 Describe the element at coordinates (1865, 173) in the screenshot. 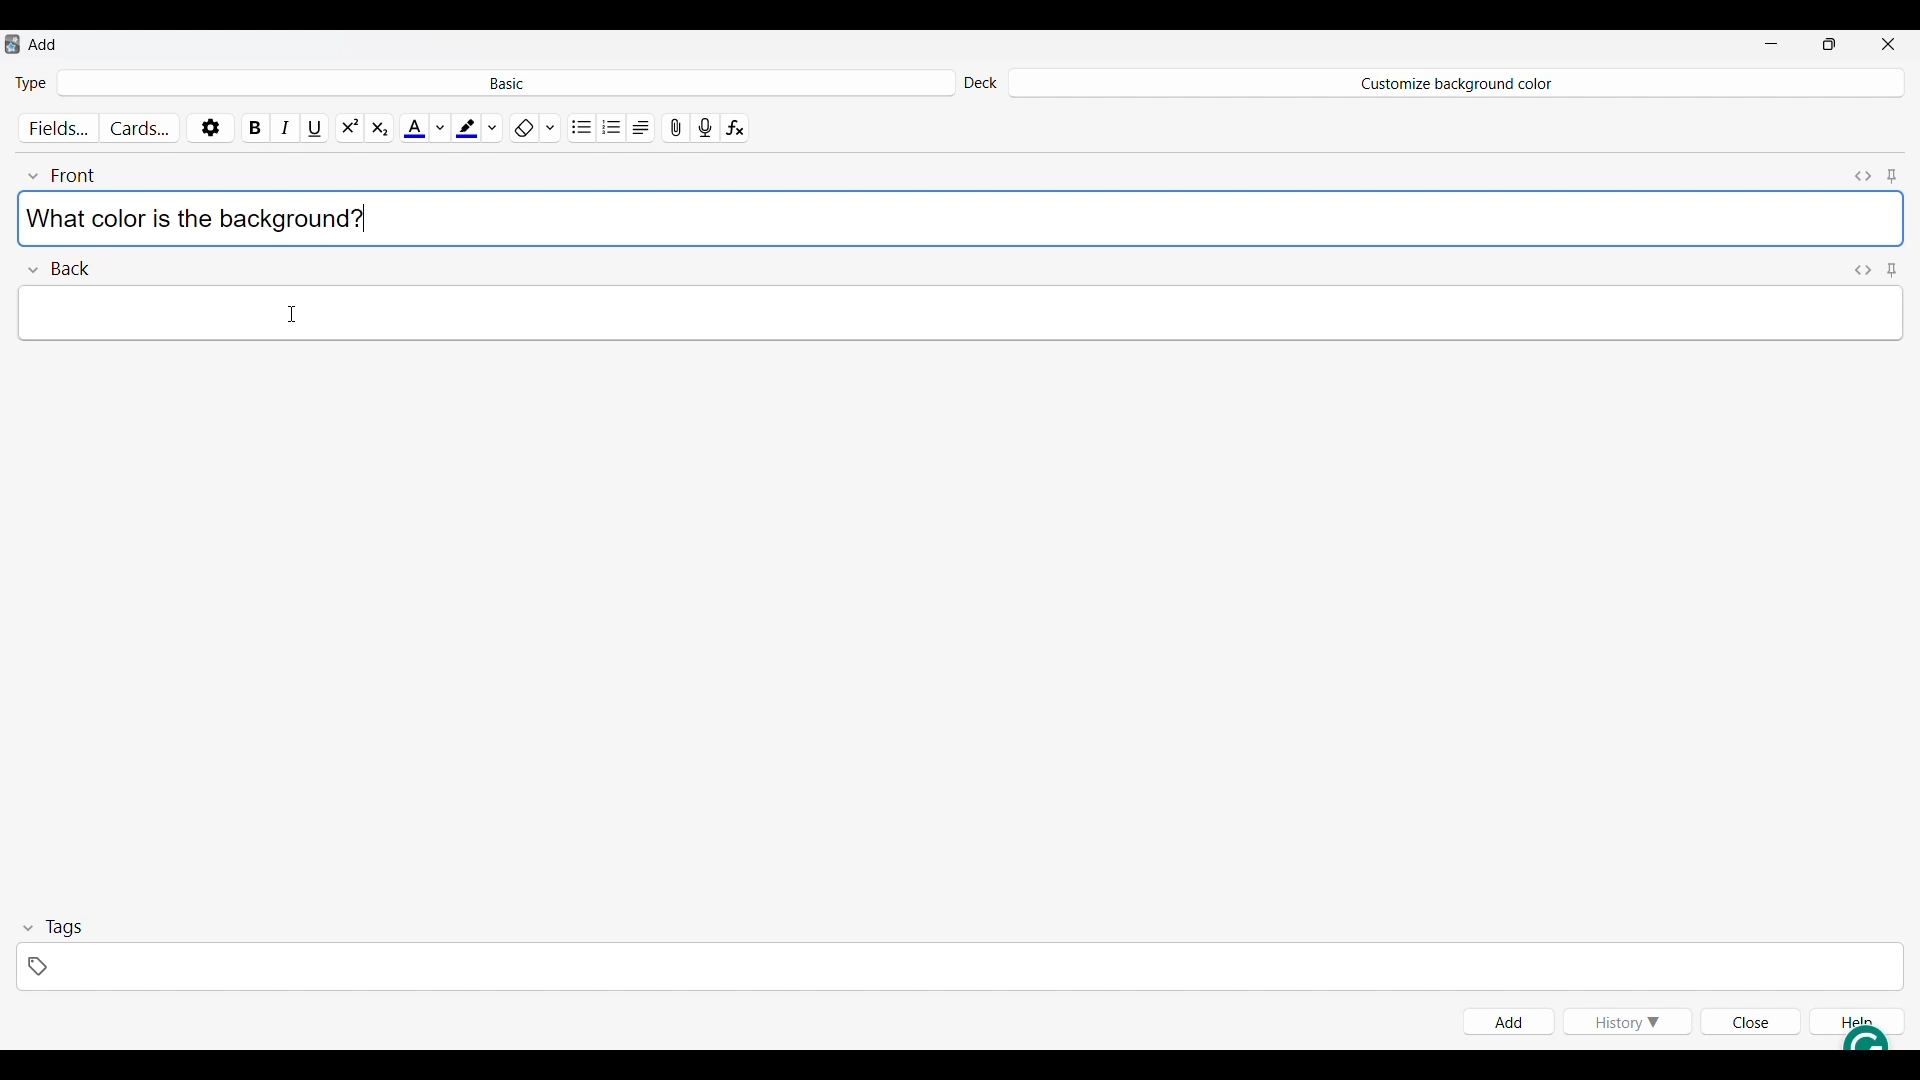

I see `Toggle HTML editor` at that location.